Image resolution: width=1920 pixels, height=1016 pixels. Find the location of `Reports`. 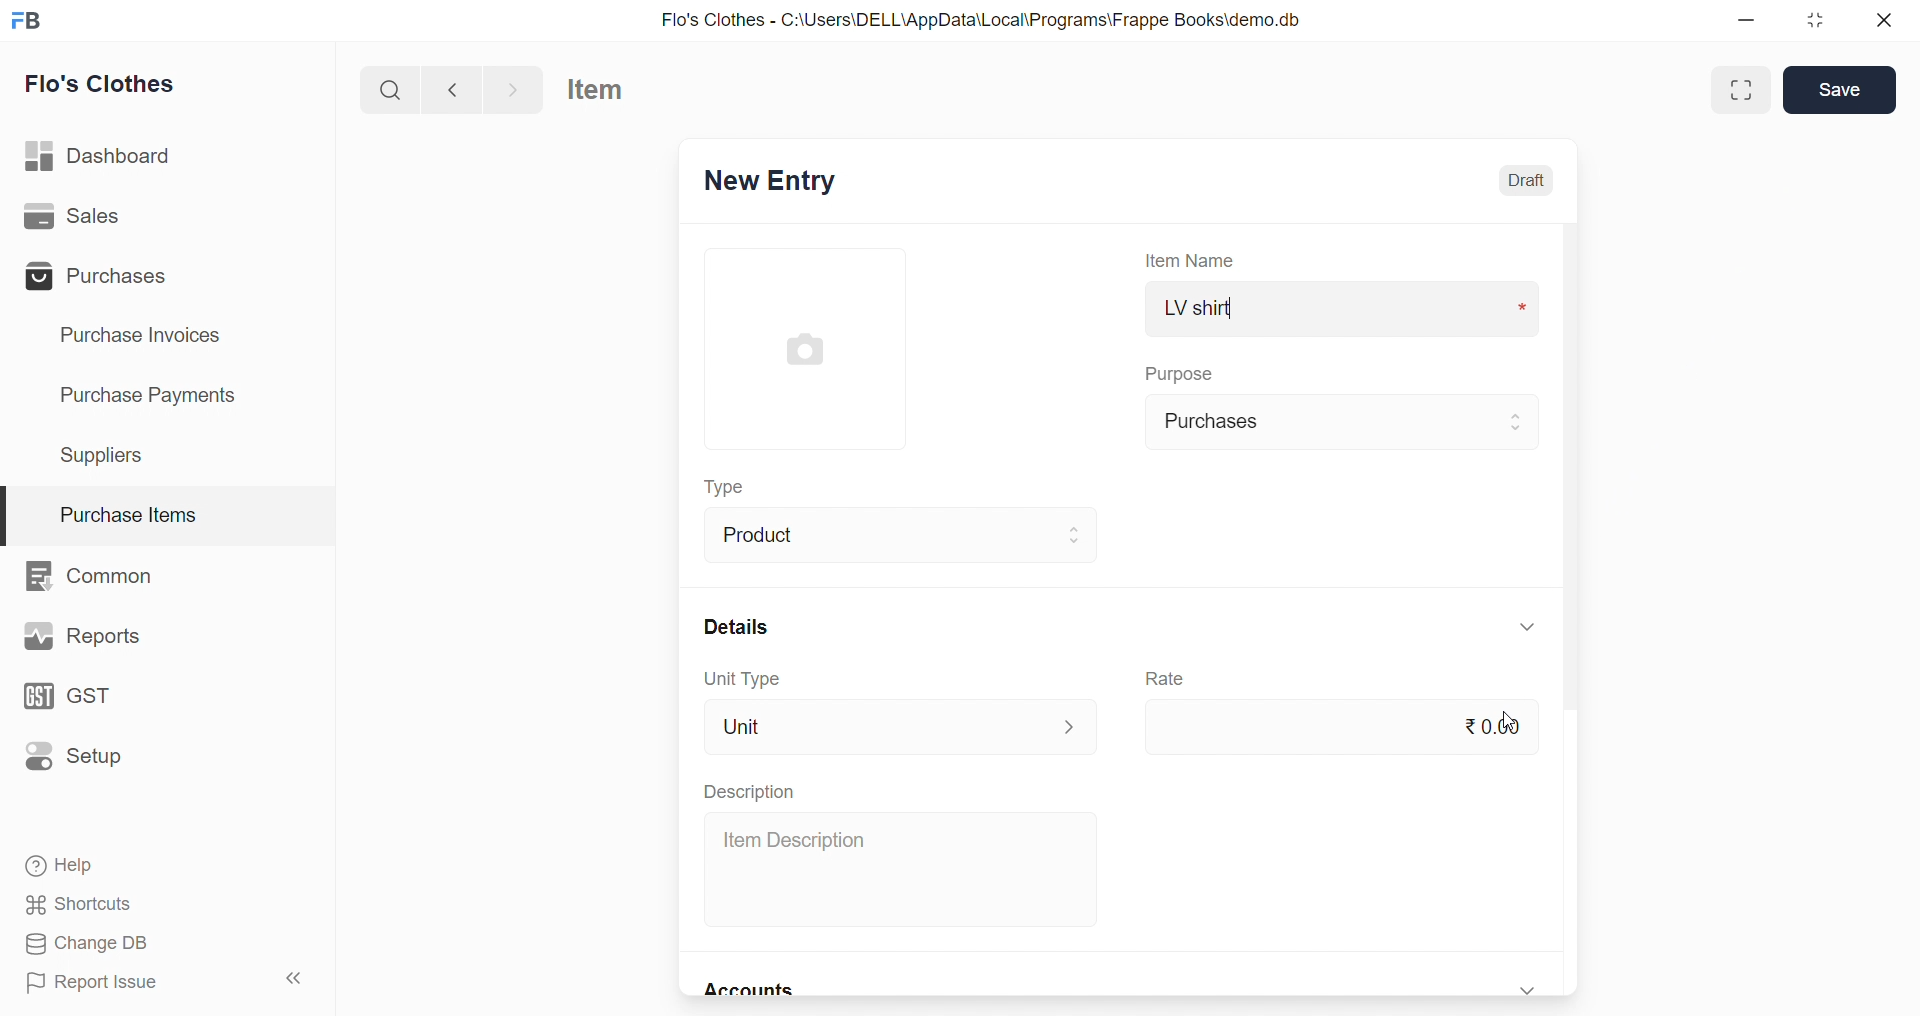

Reports is located at coordinates (84, 636).